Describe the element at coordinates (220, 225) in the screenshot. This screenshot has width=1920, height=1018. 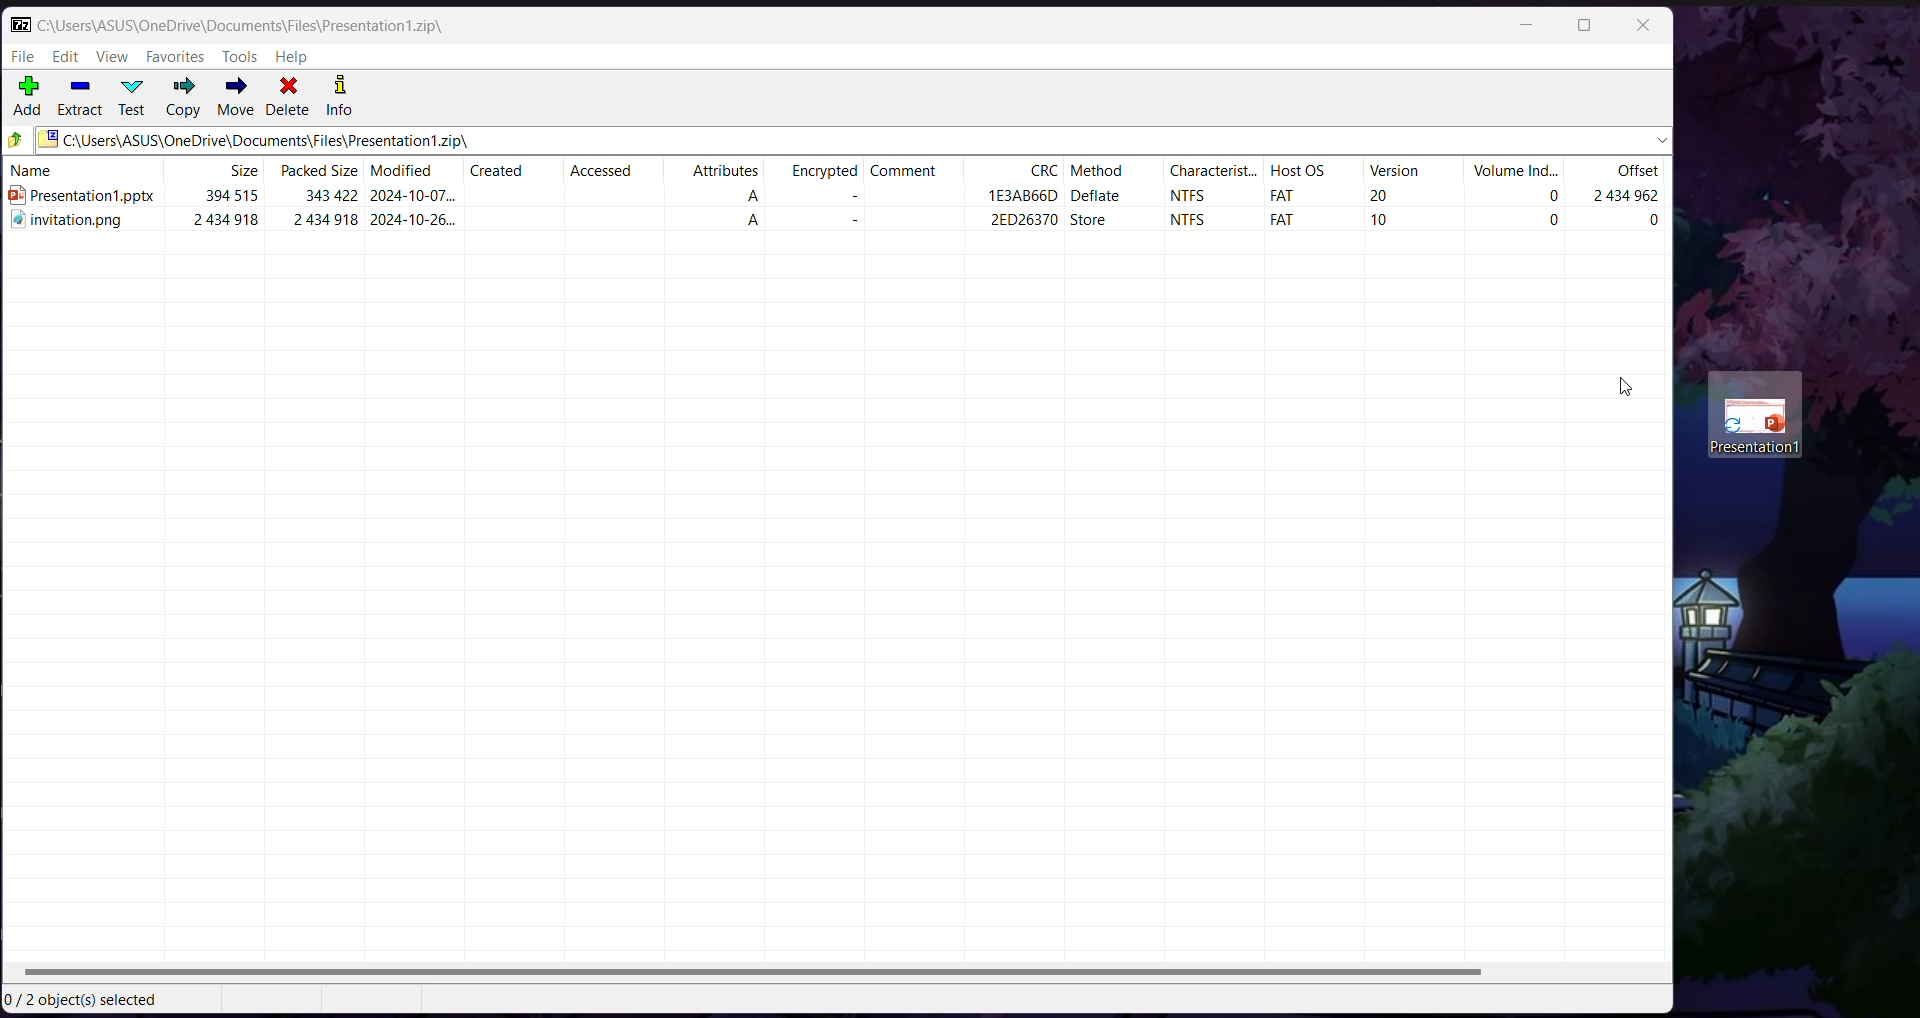
I see `2434918` at that location.